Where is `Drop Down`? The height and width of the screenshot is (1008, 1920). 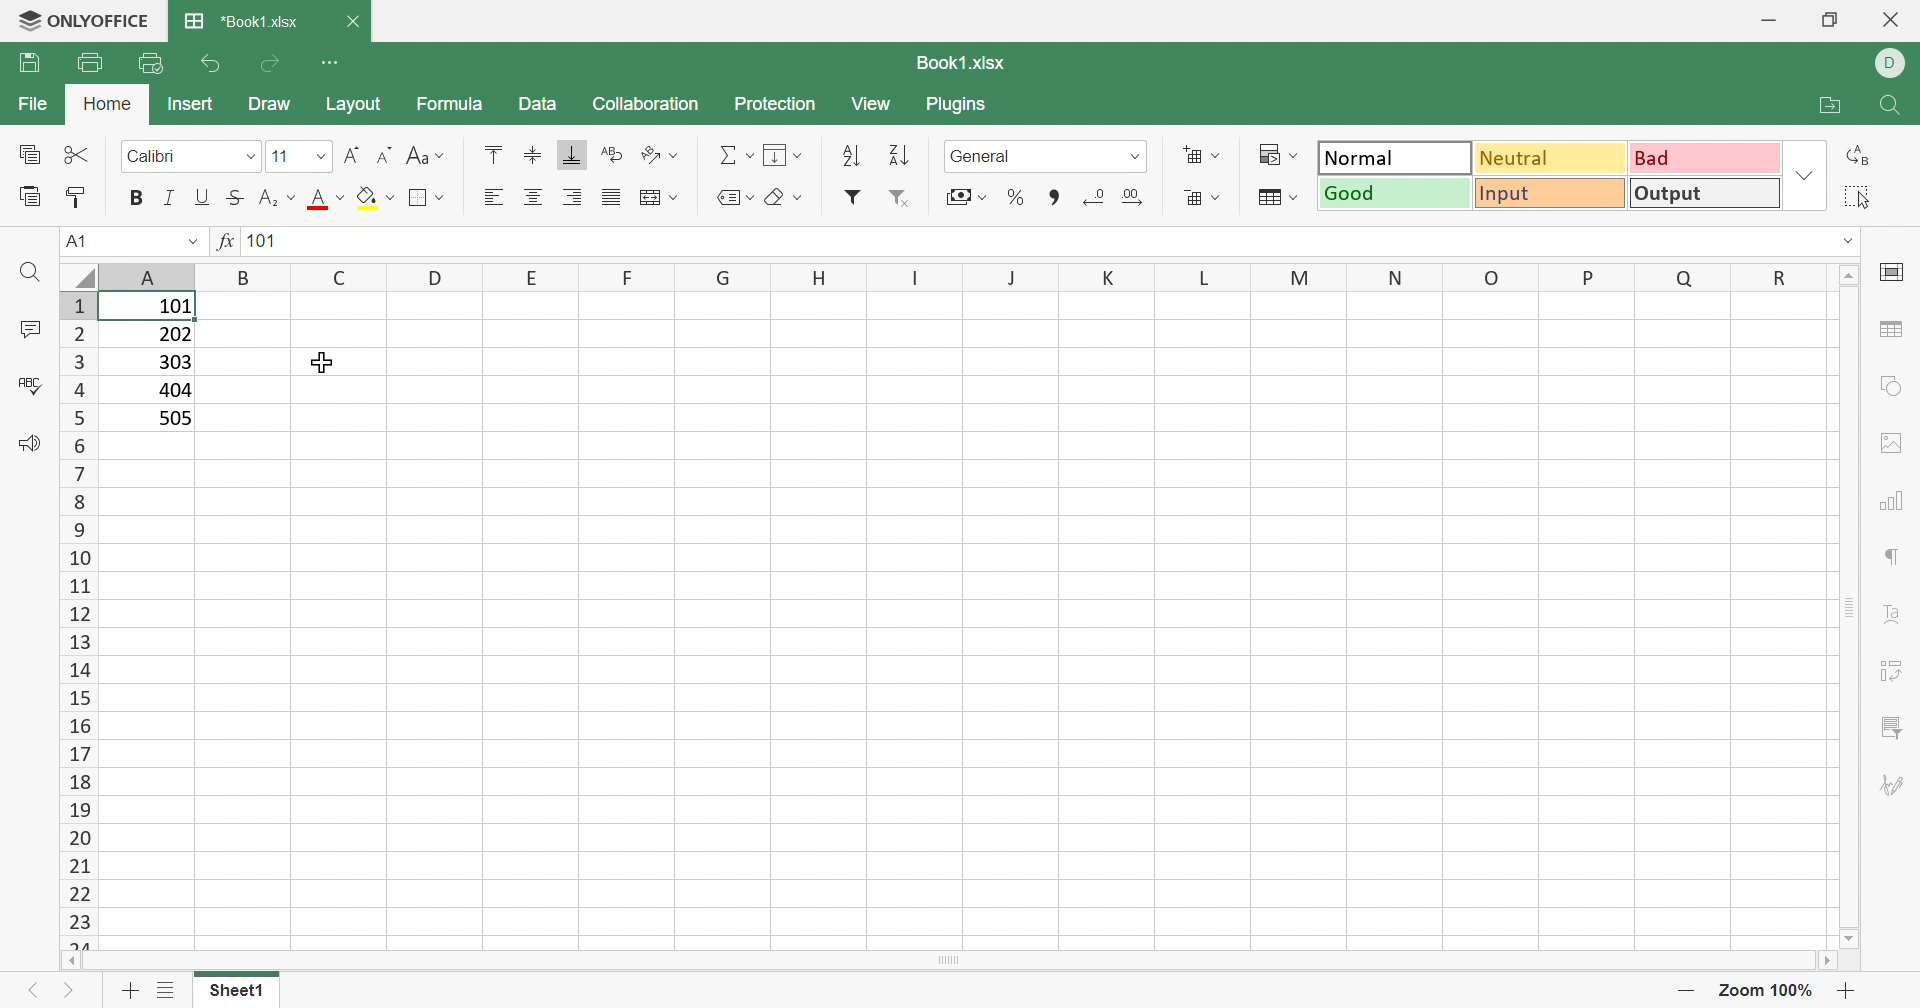 Drop Down is located at coordinates (1135, 156).